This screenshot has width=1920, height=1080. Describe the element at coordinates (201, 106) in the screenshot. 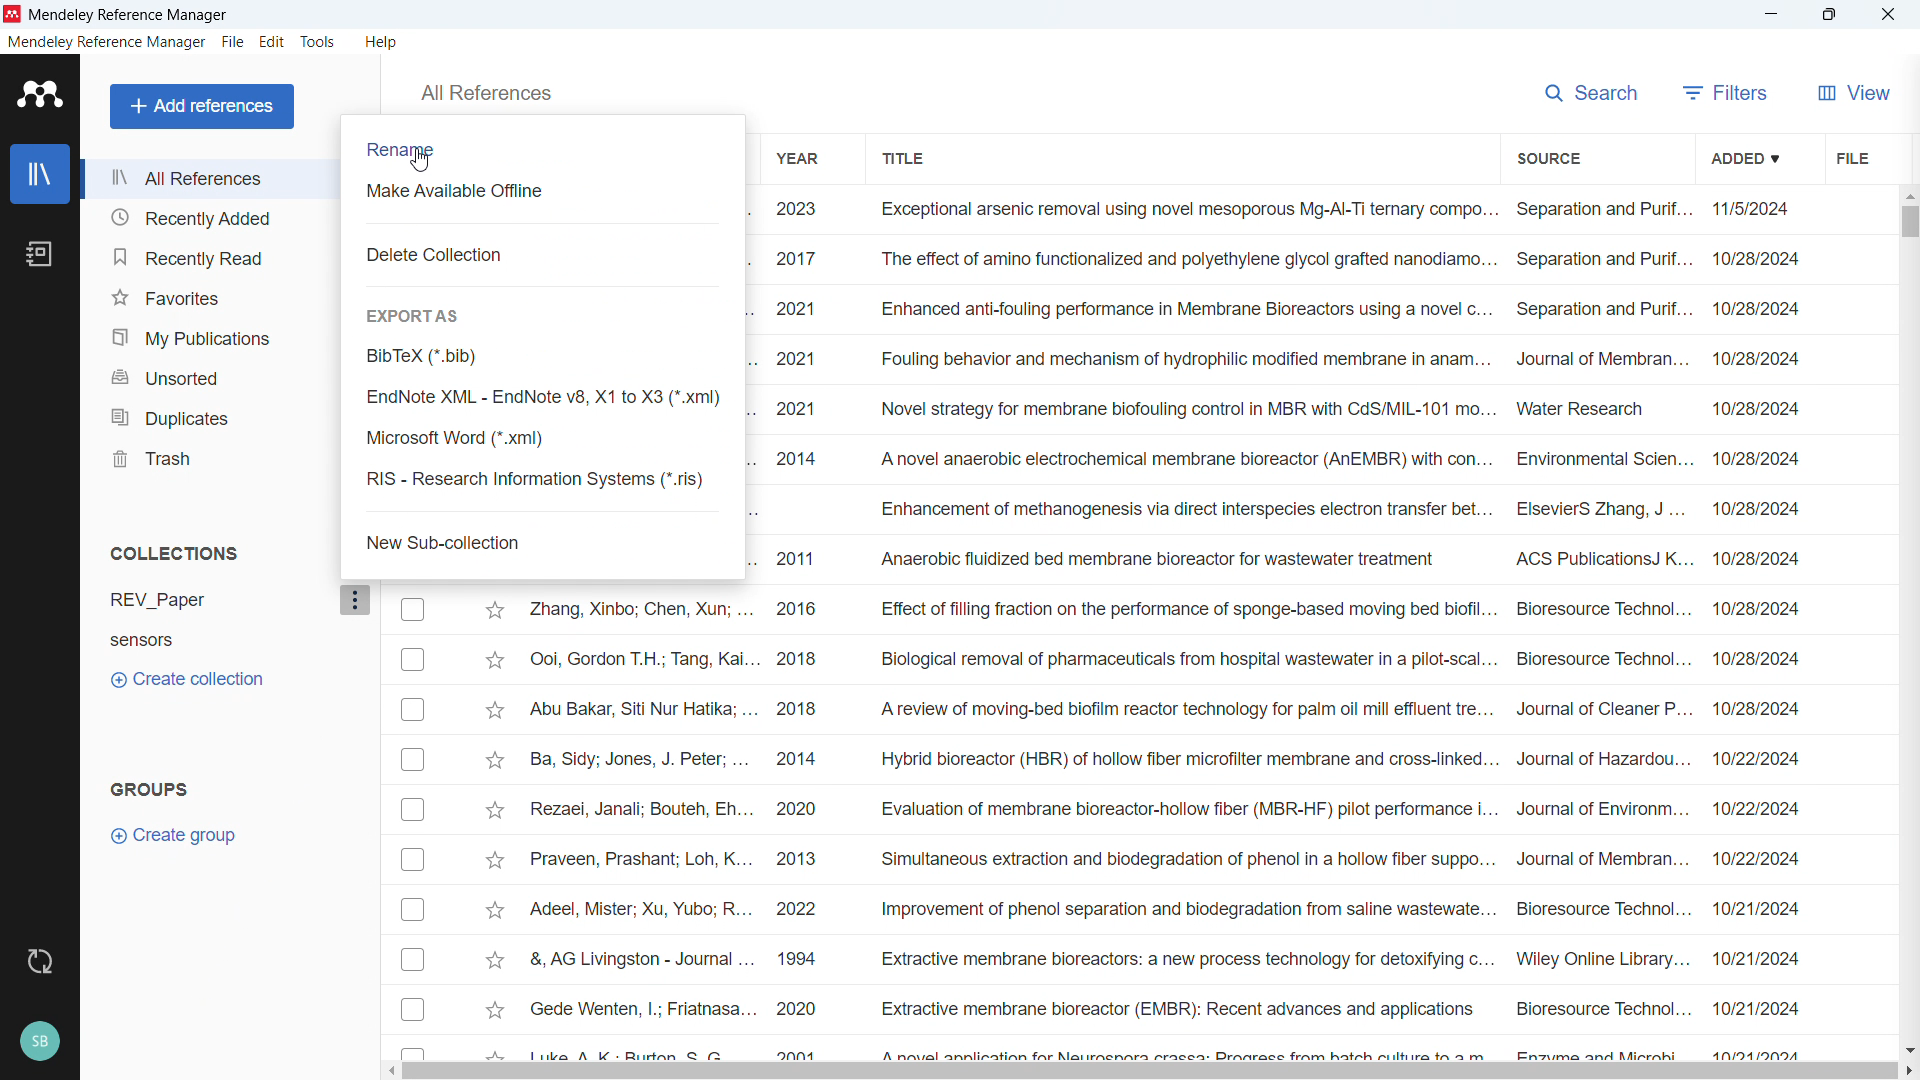

I see `Add references ` at that location.